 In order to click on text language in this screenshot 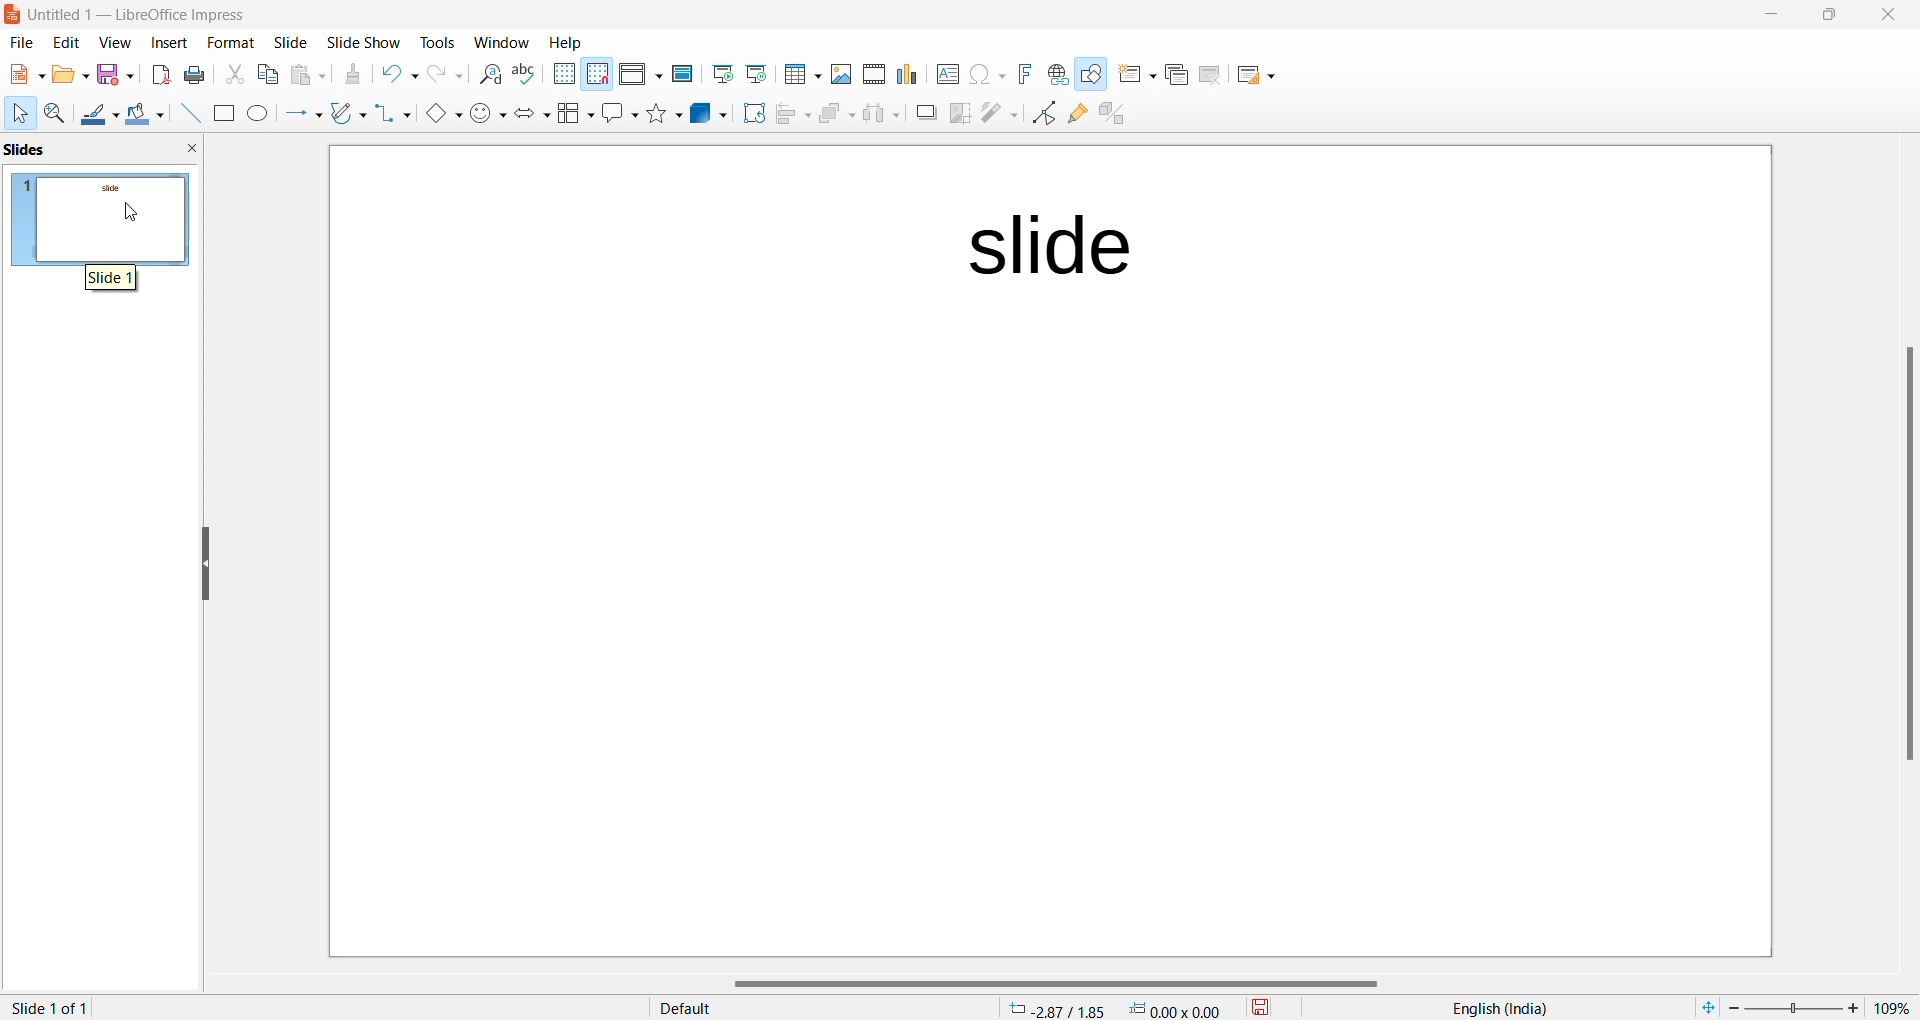, I will do `click(1505, 1007)`.